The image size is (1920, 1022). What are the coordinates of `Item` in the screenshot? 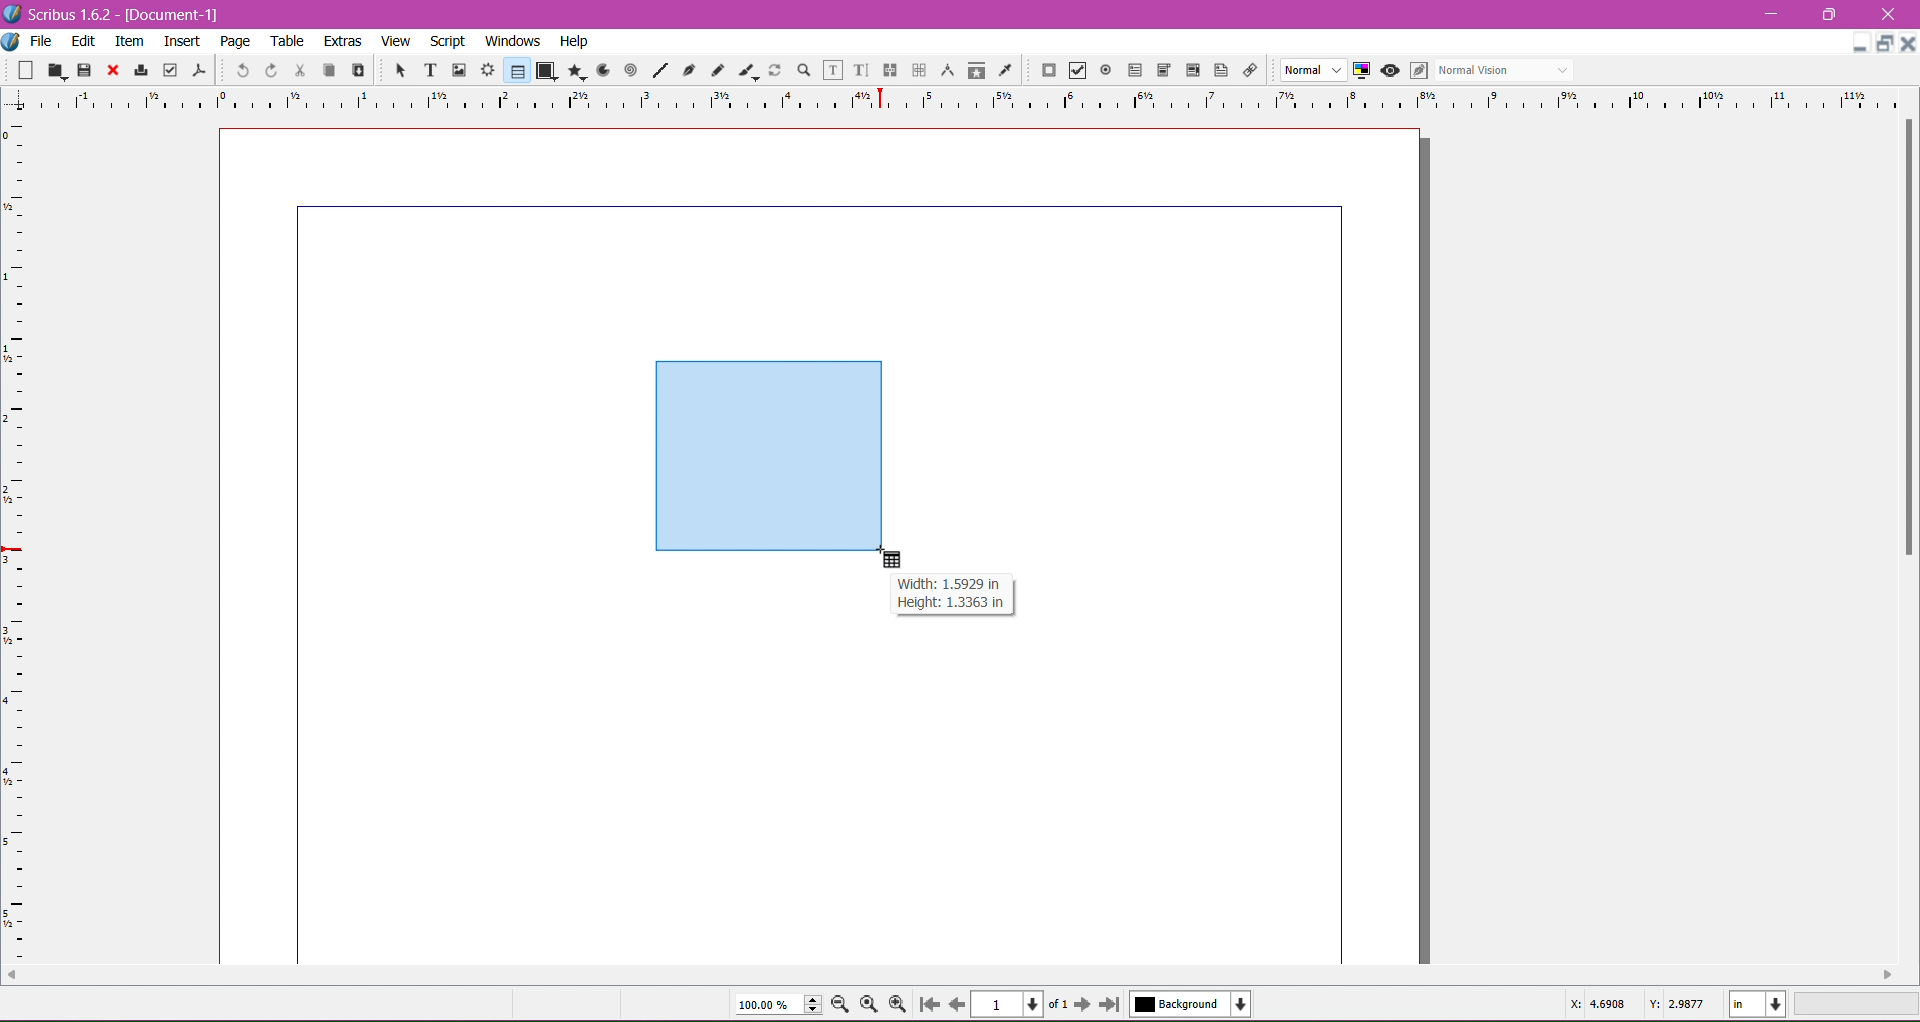 It's located at (129, 41).